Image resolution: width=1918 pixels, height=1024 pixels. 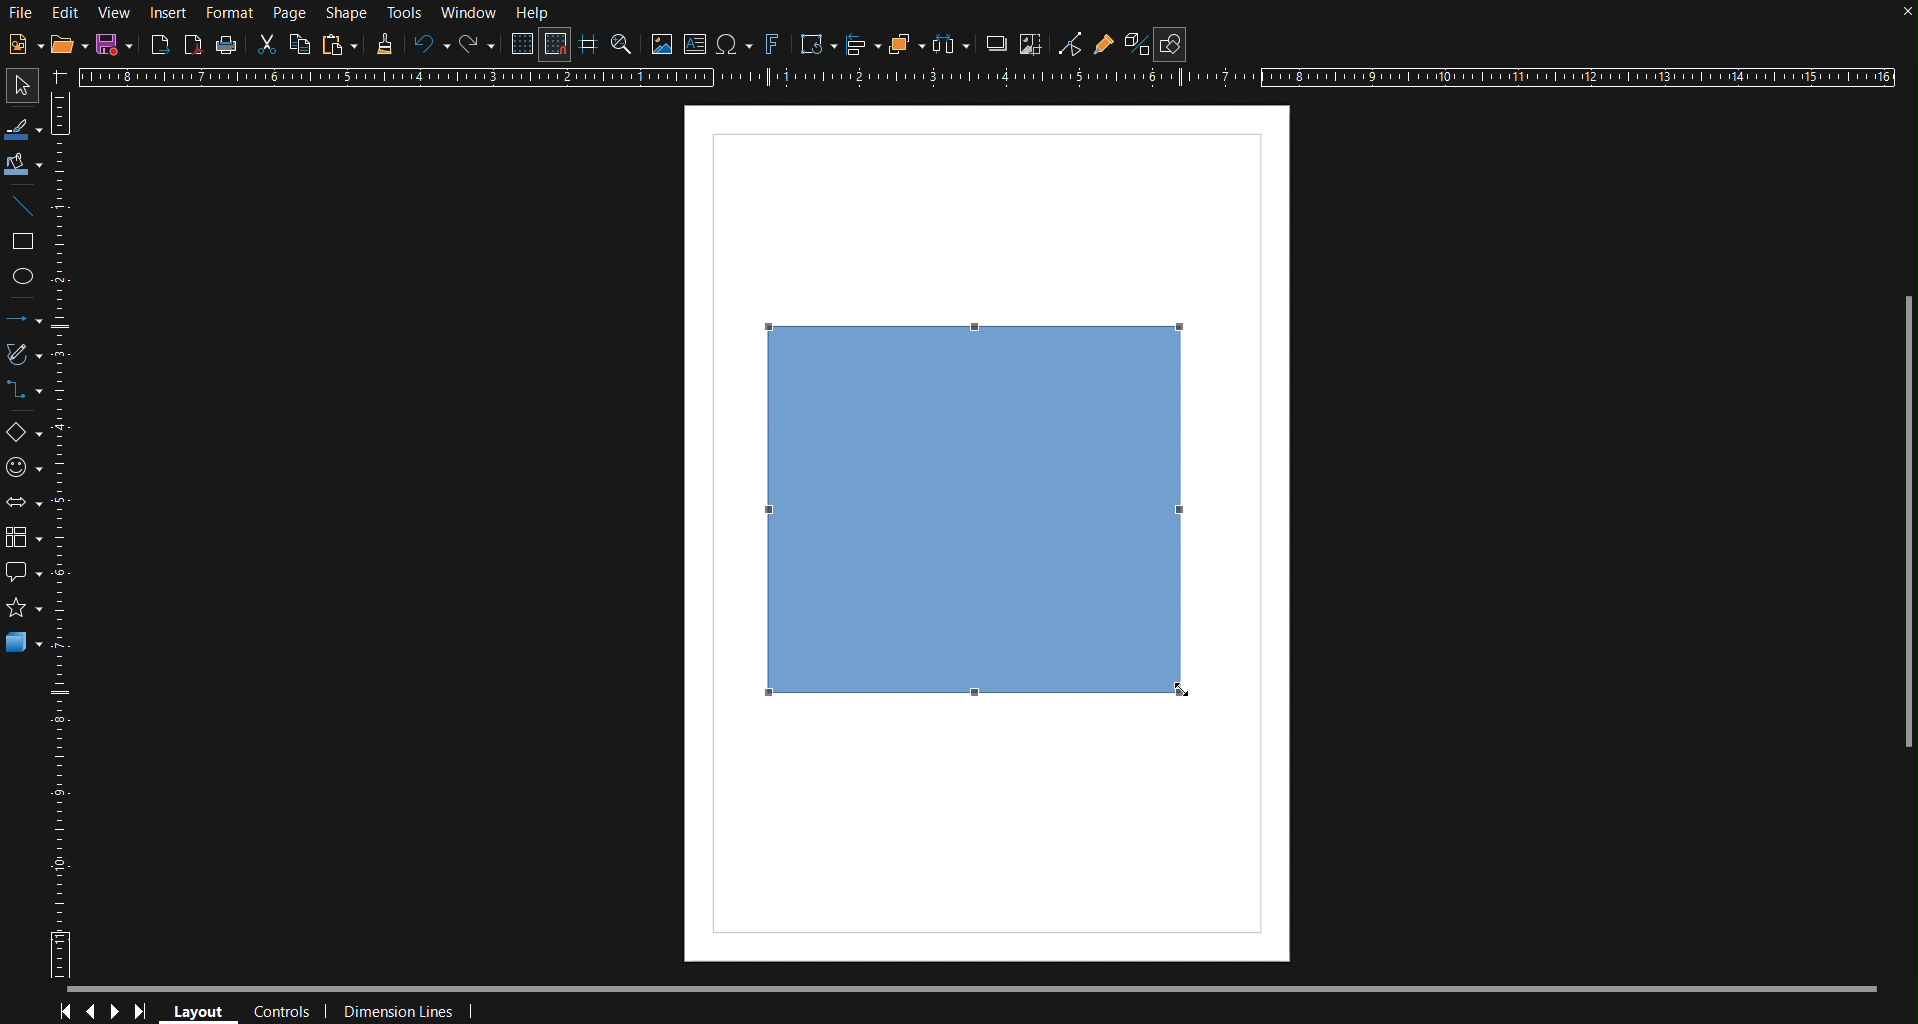 What do you see at coordinates (90, 1012) in the screenshot?
I see `Previous Page` at bounding box center [90, 1012].